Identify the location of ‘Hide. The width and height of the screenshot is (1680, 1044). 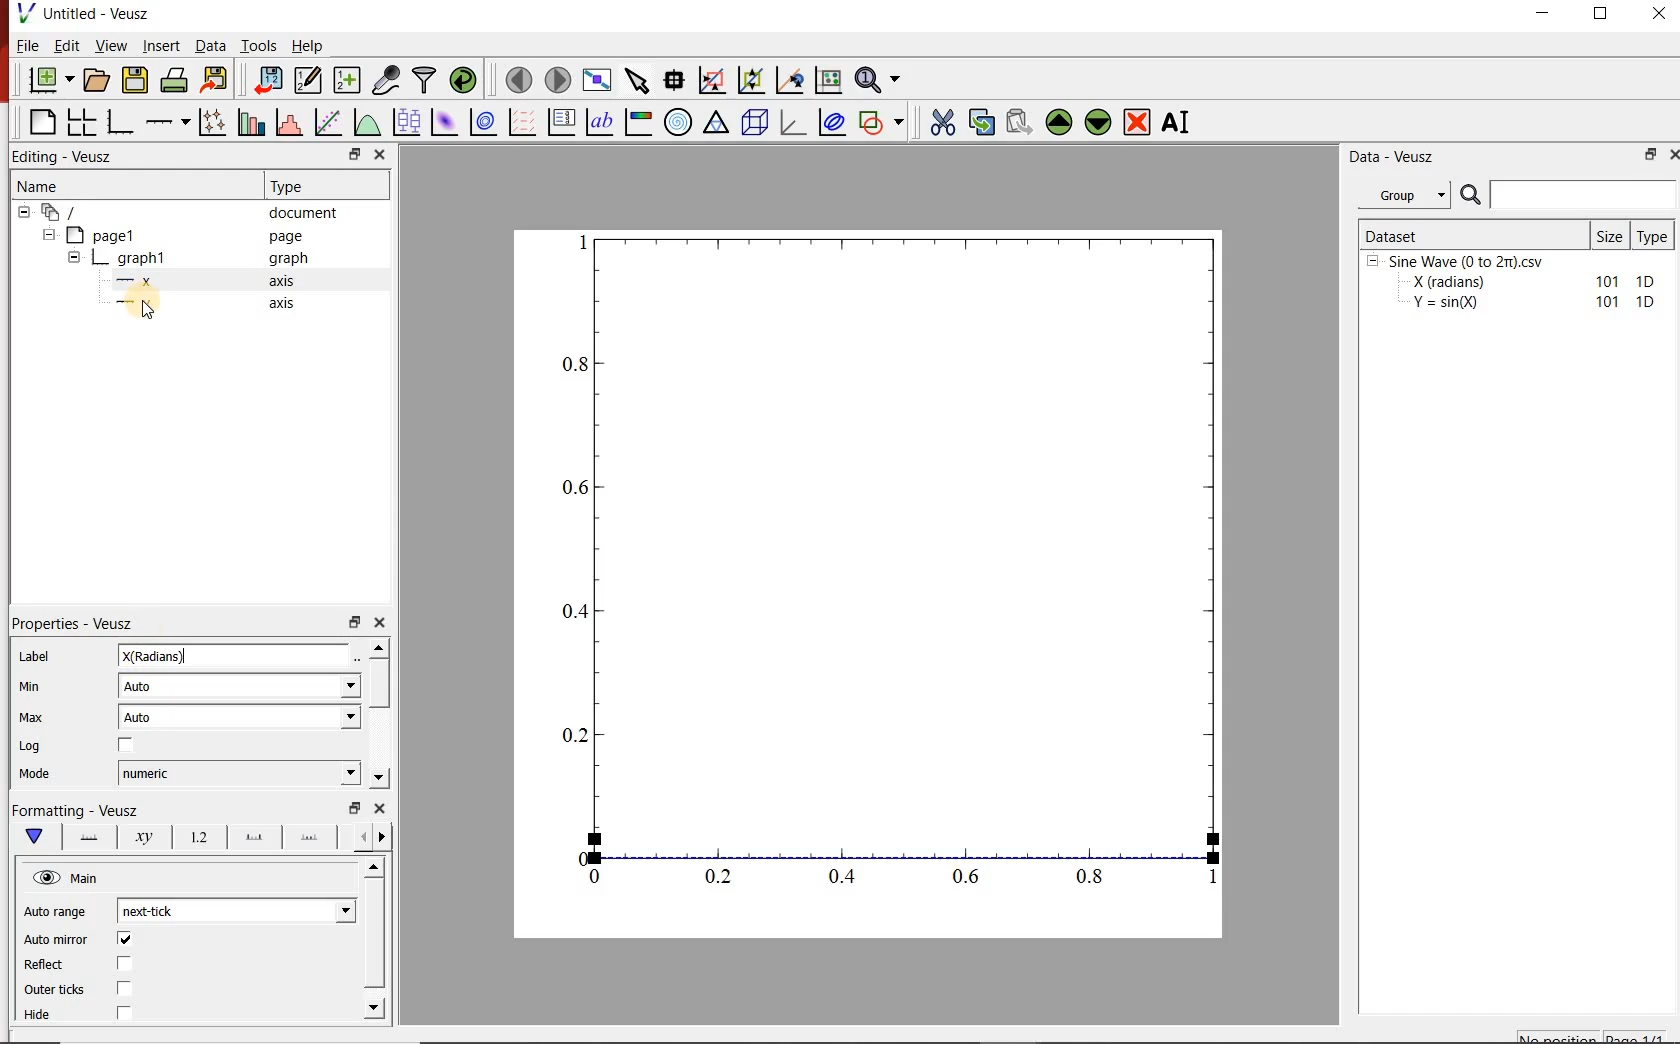
(39, 1016).